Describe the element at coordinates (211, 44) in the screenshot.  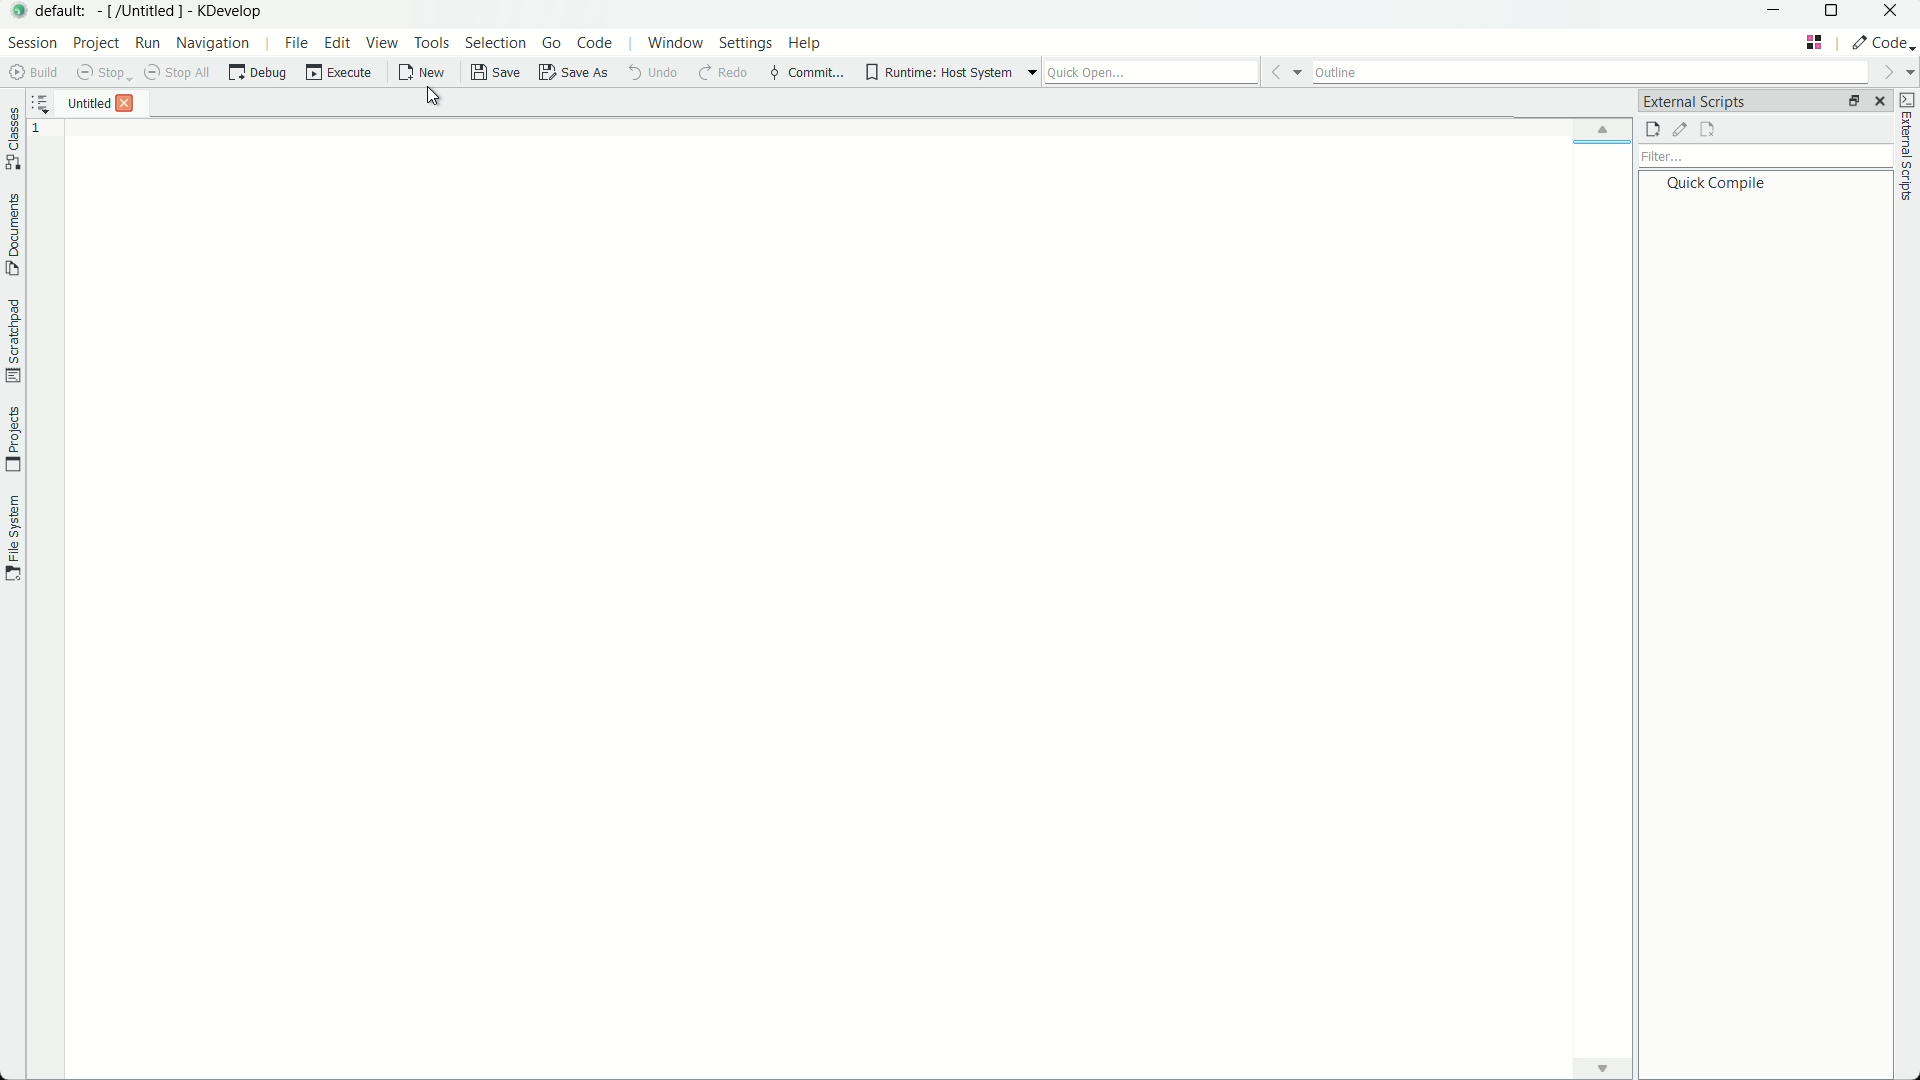
I see `navigation menu` at that location.